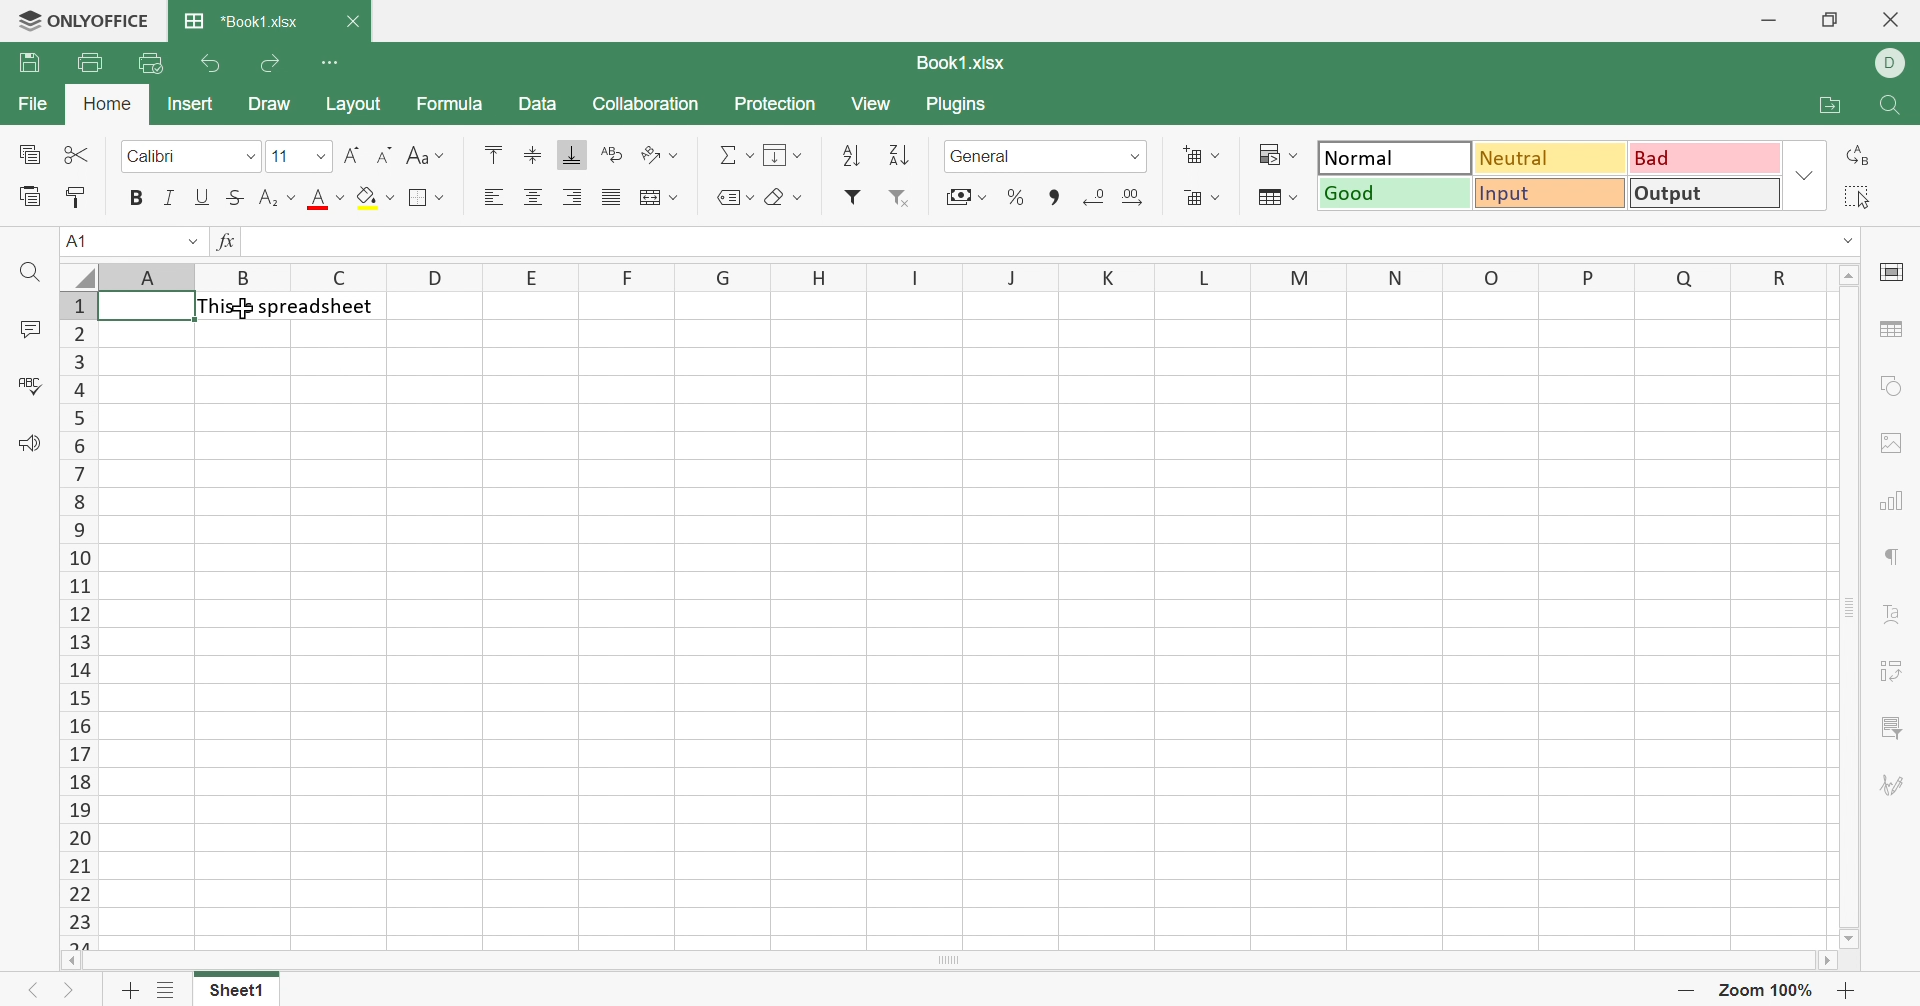 The height and width of the screenshot is (1006, 1920). What do you see at coordinates (613, 195) in the screenshot?
I see `Justified` at bounding box center [613, 195].